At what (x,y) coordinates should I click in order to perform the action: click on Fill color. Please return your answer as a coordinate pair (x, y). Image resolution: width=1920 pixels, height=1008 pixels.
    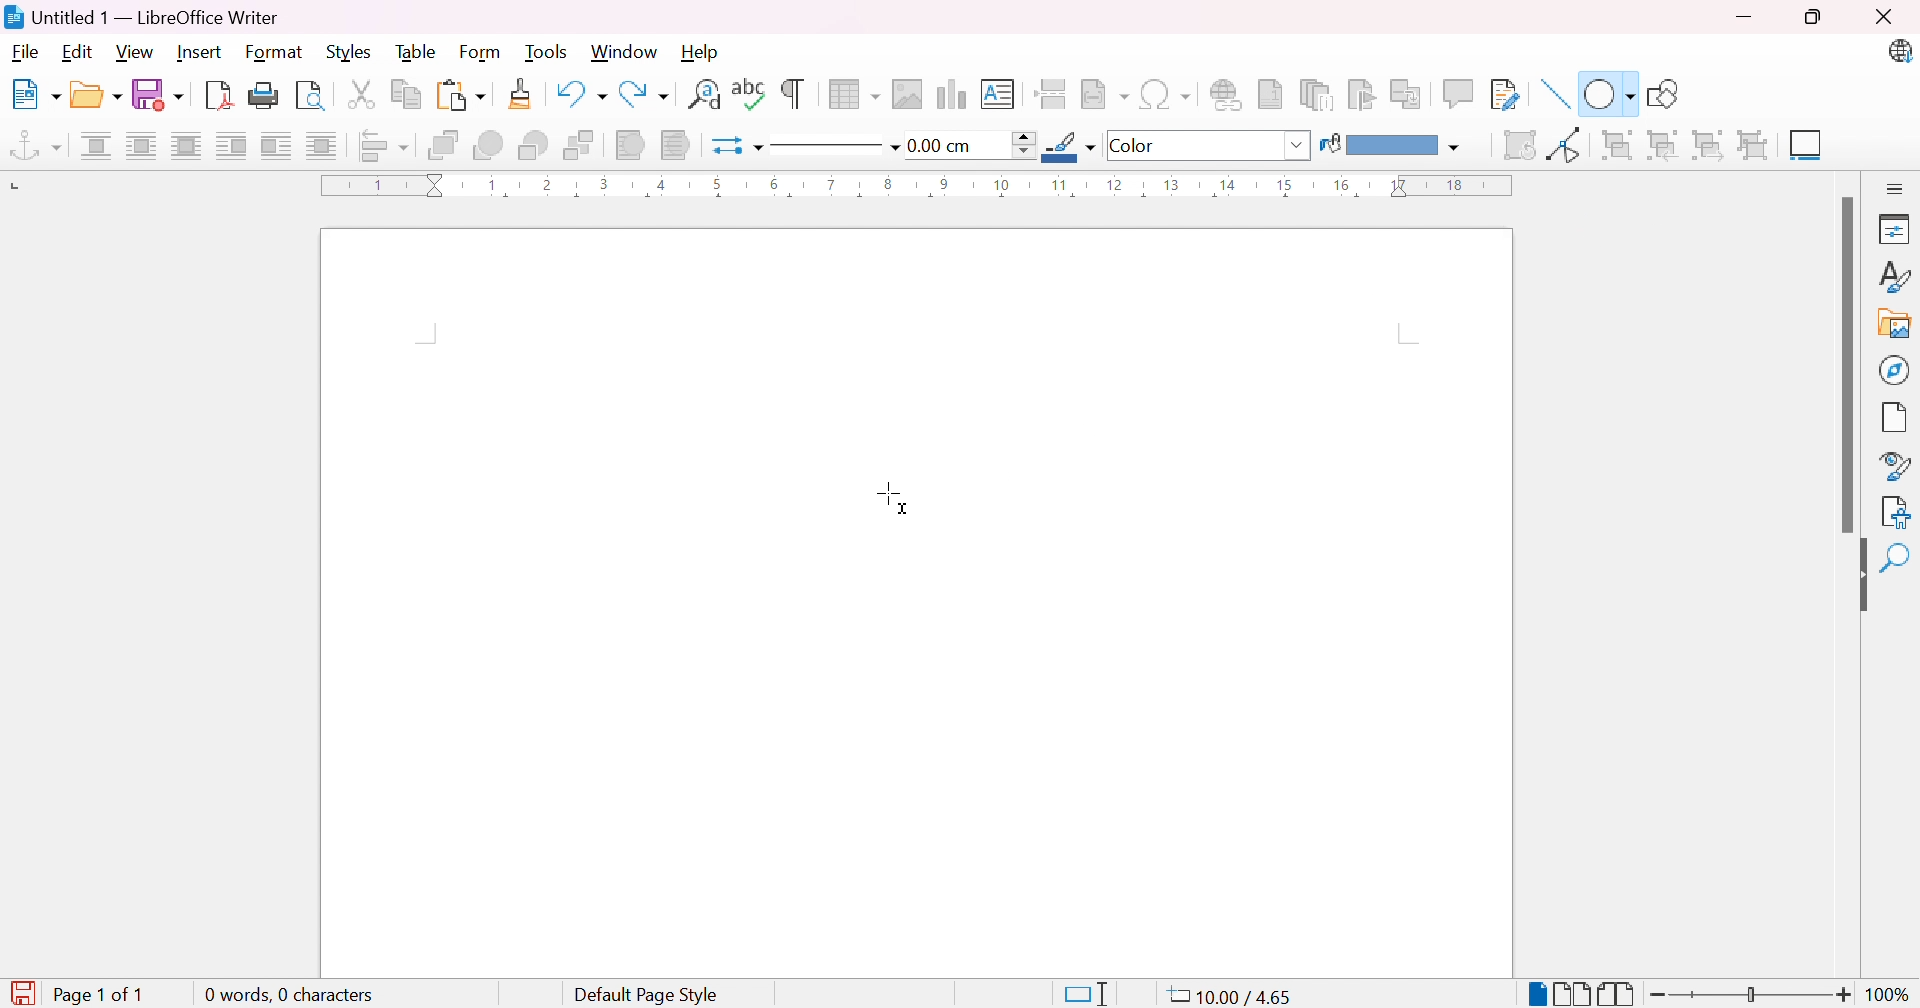
    Looking at the image, I should click on (1391, 147).